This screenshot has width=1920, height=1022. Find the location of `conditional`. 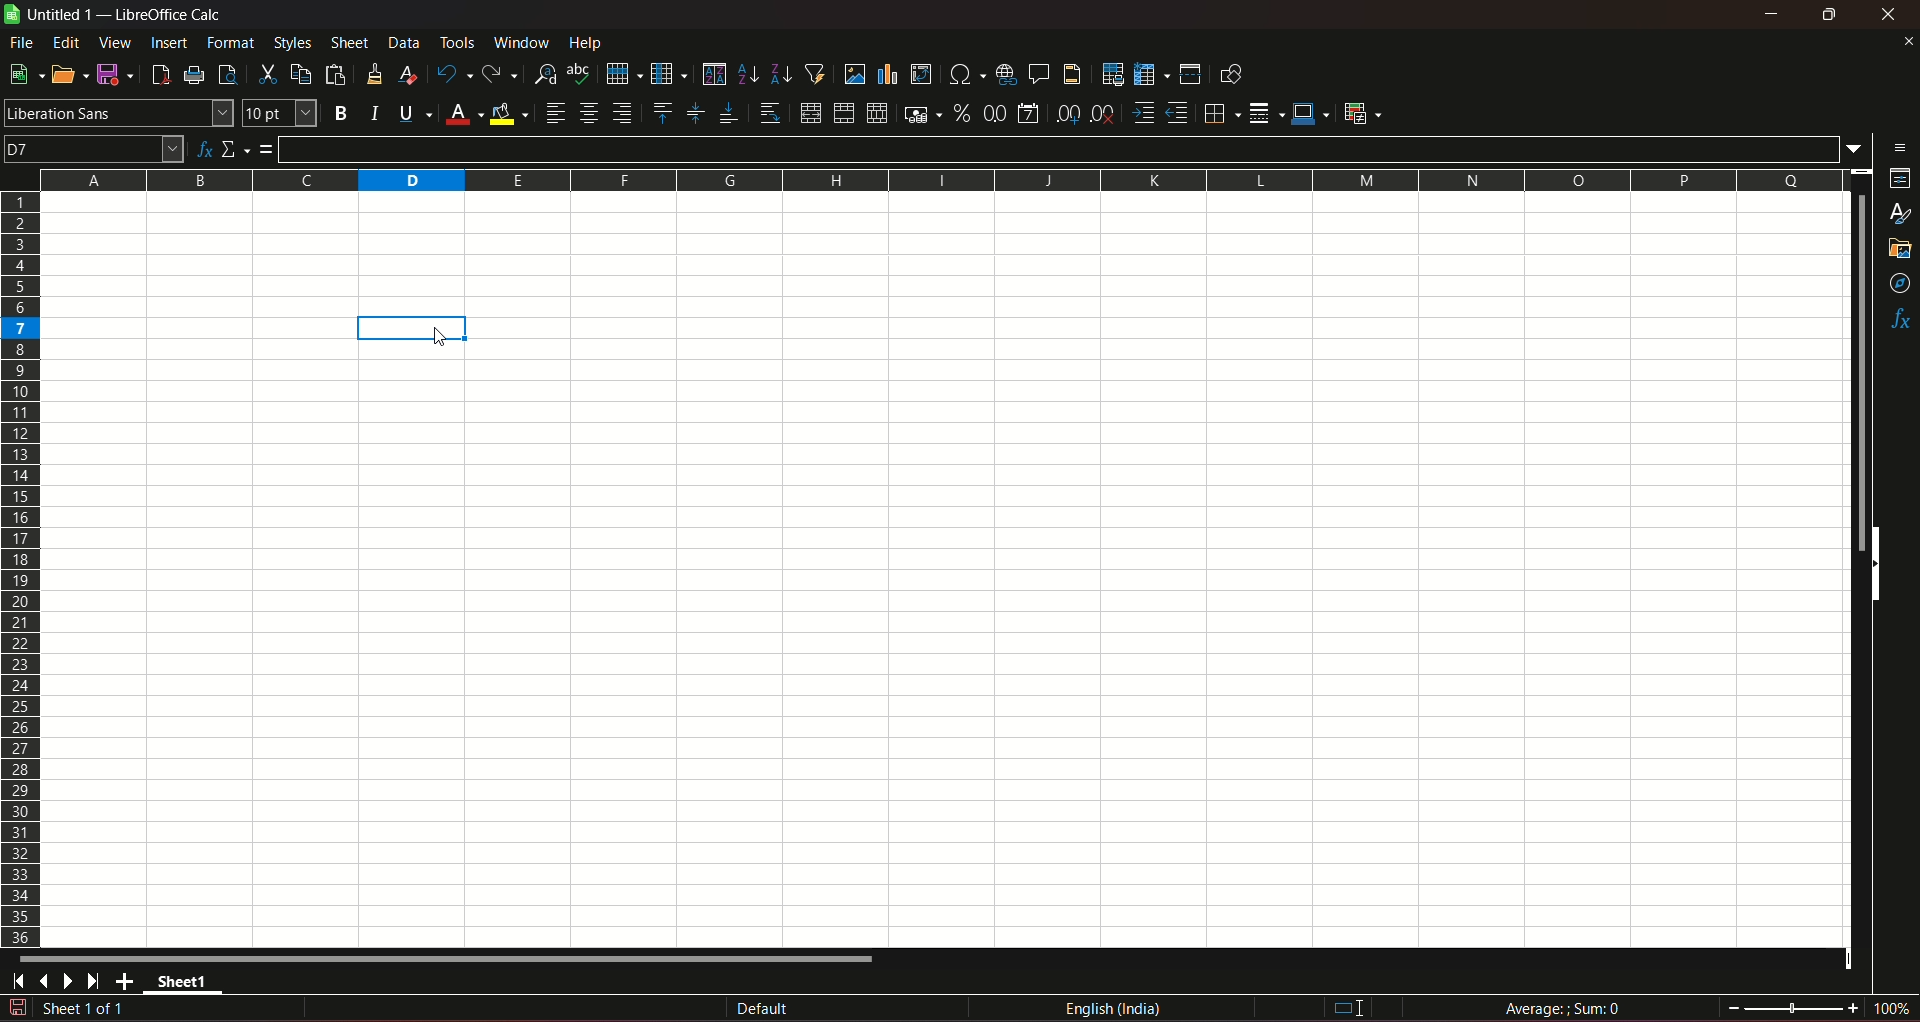

conditional is located at coordinates (1361, 112).